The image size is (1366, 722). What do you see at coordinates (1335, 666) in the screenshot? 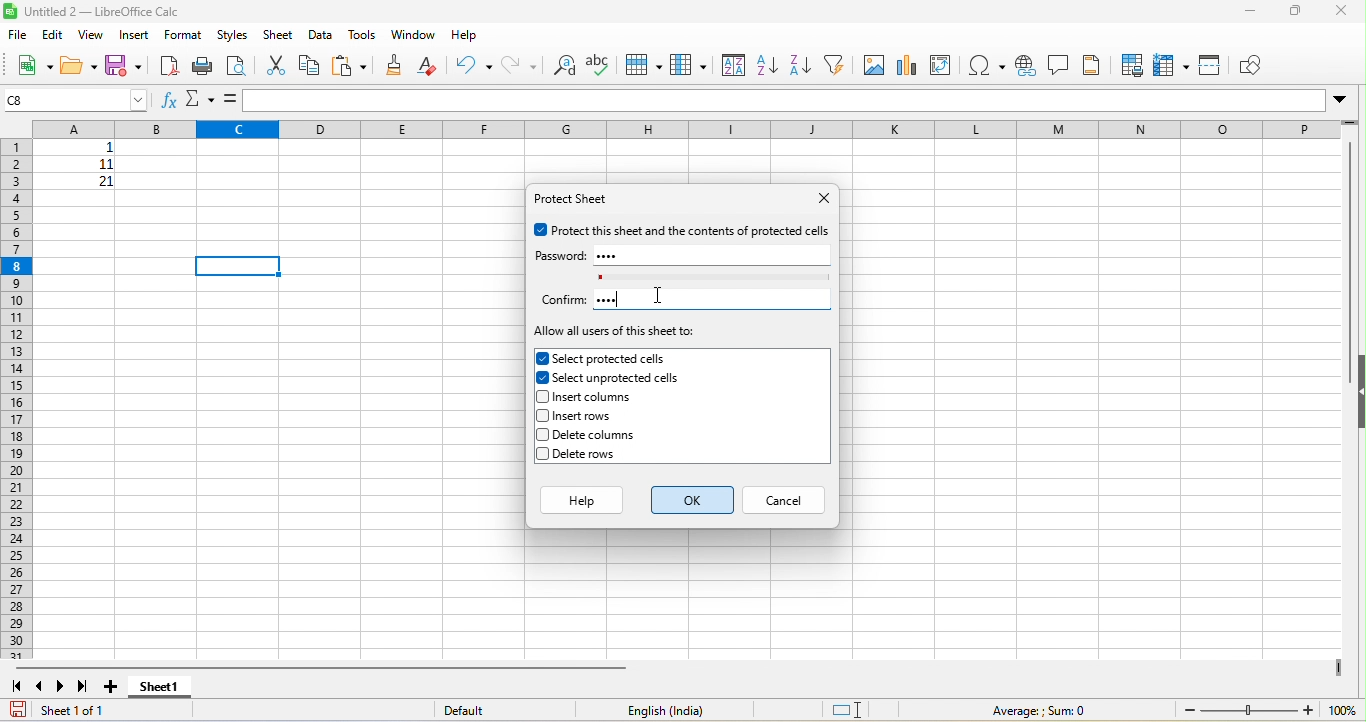
I see `drag to view more columns` at bounding box center [1335, 666].